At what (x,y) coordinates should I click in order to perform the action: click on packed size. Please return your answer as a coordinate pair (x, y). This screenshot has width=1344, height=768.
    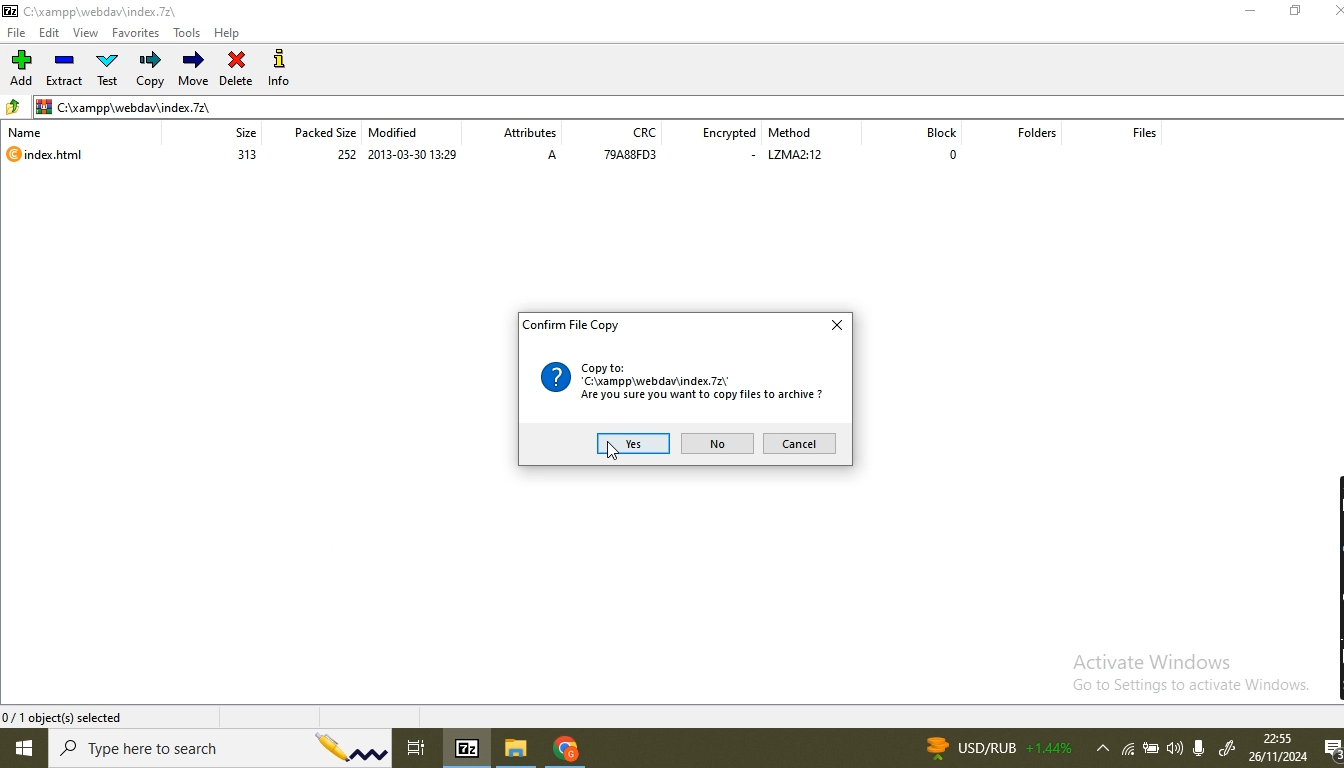
    Looking at the image, I should click on (320, 132).